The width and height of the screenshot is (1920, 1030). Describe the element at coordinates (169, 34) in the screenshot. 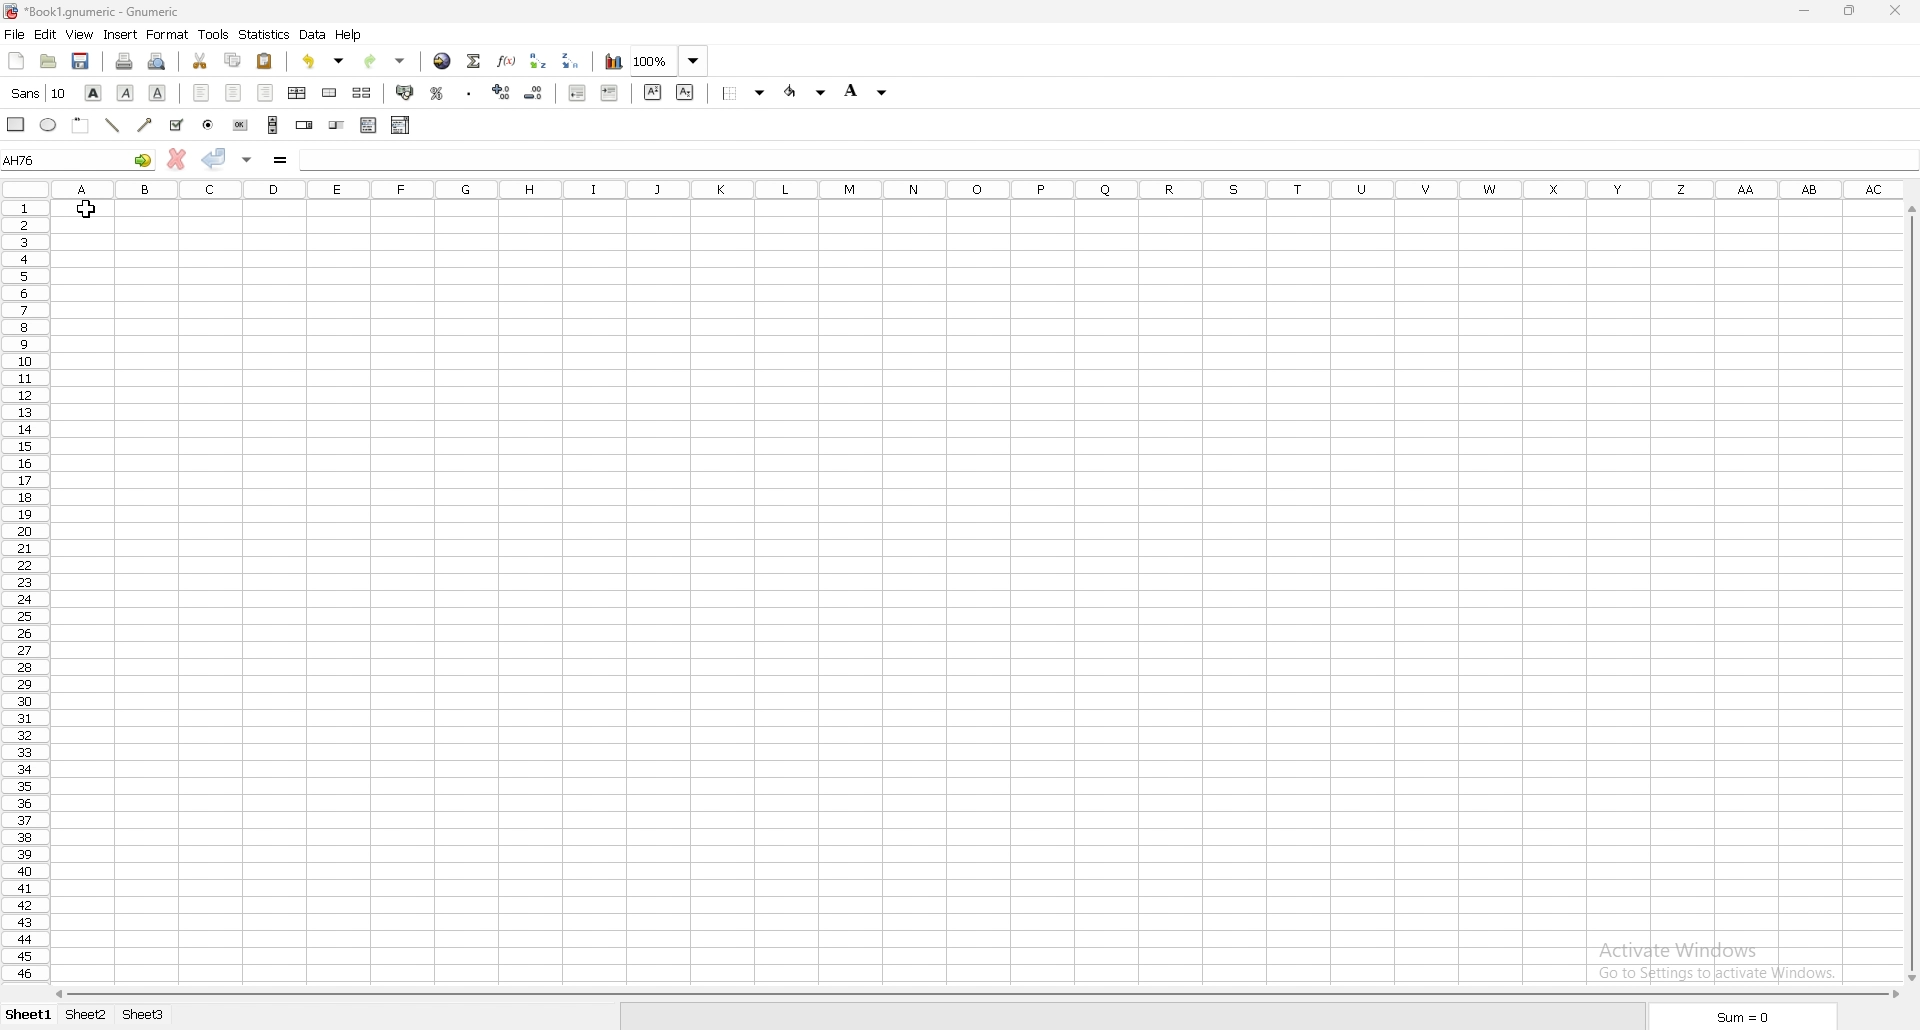

I see `format` at that location.